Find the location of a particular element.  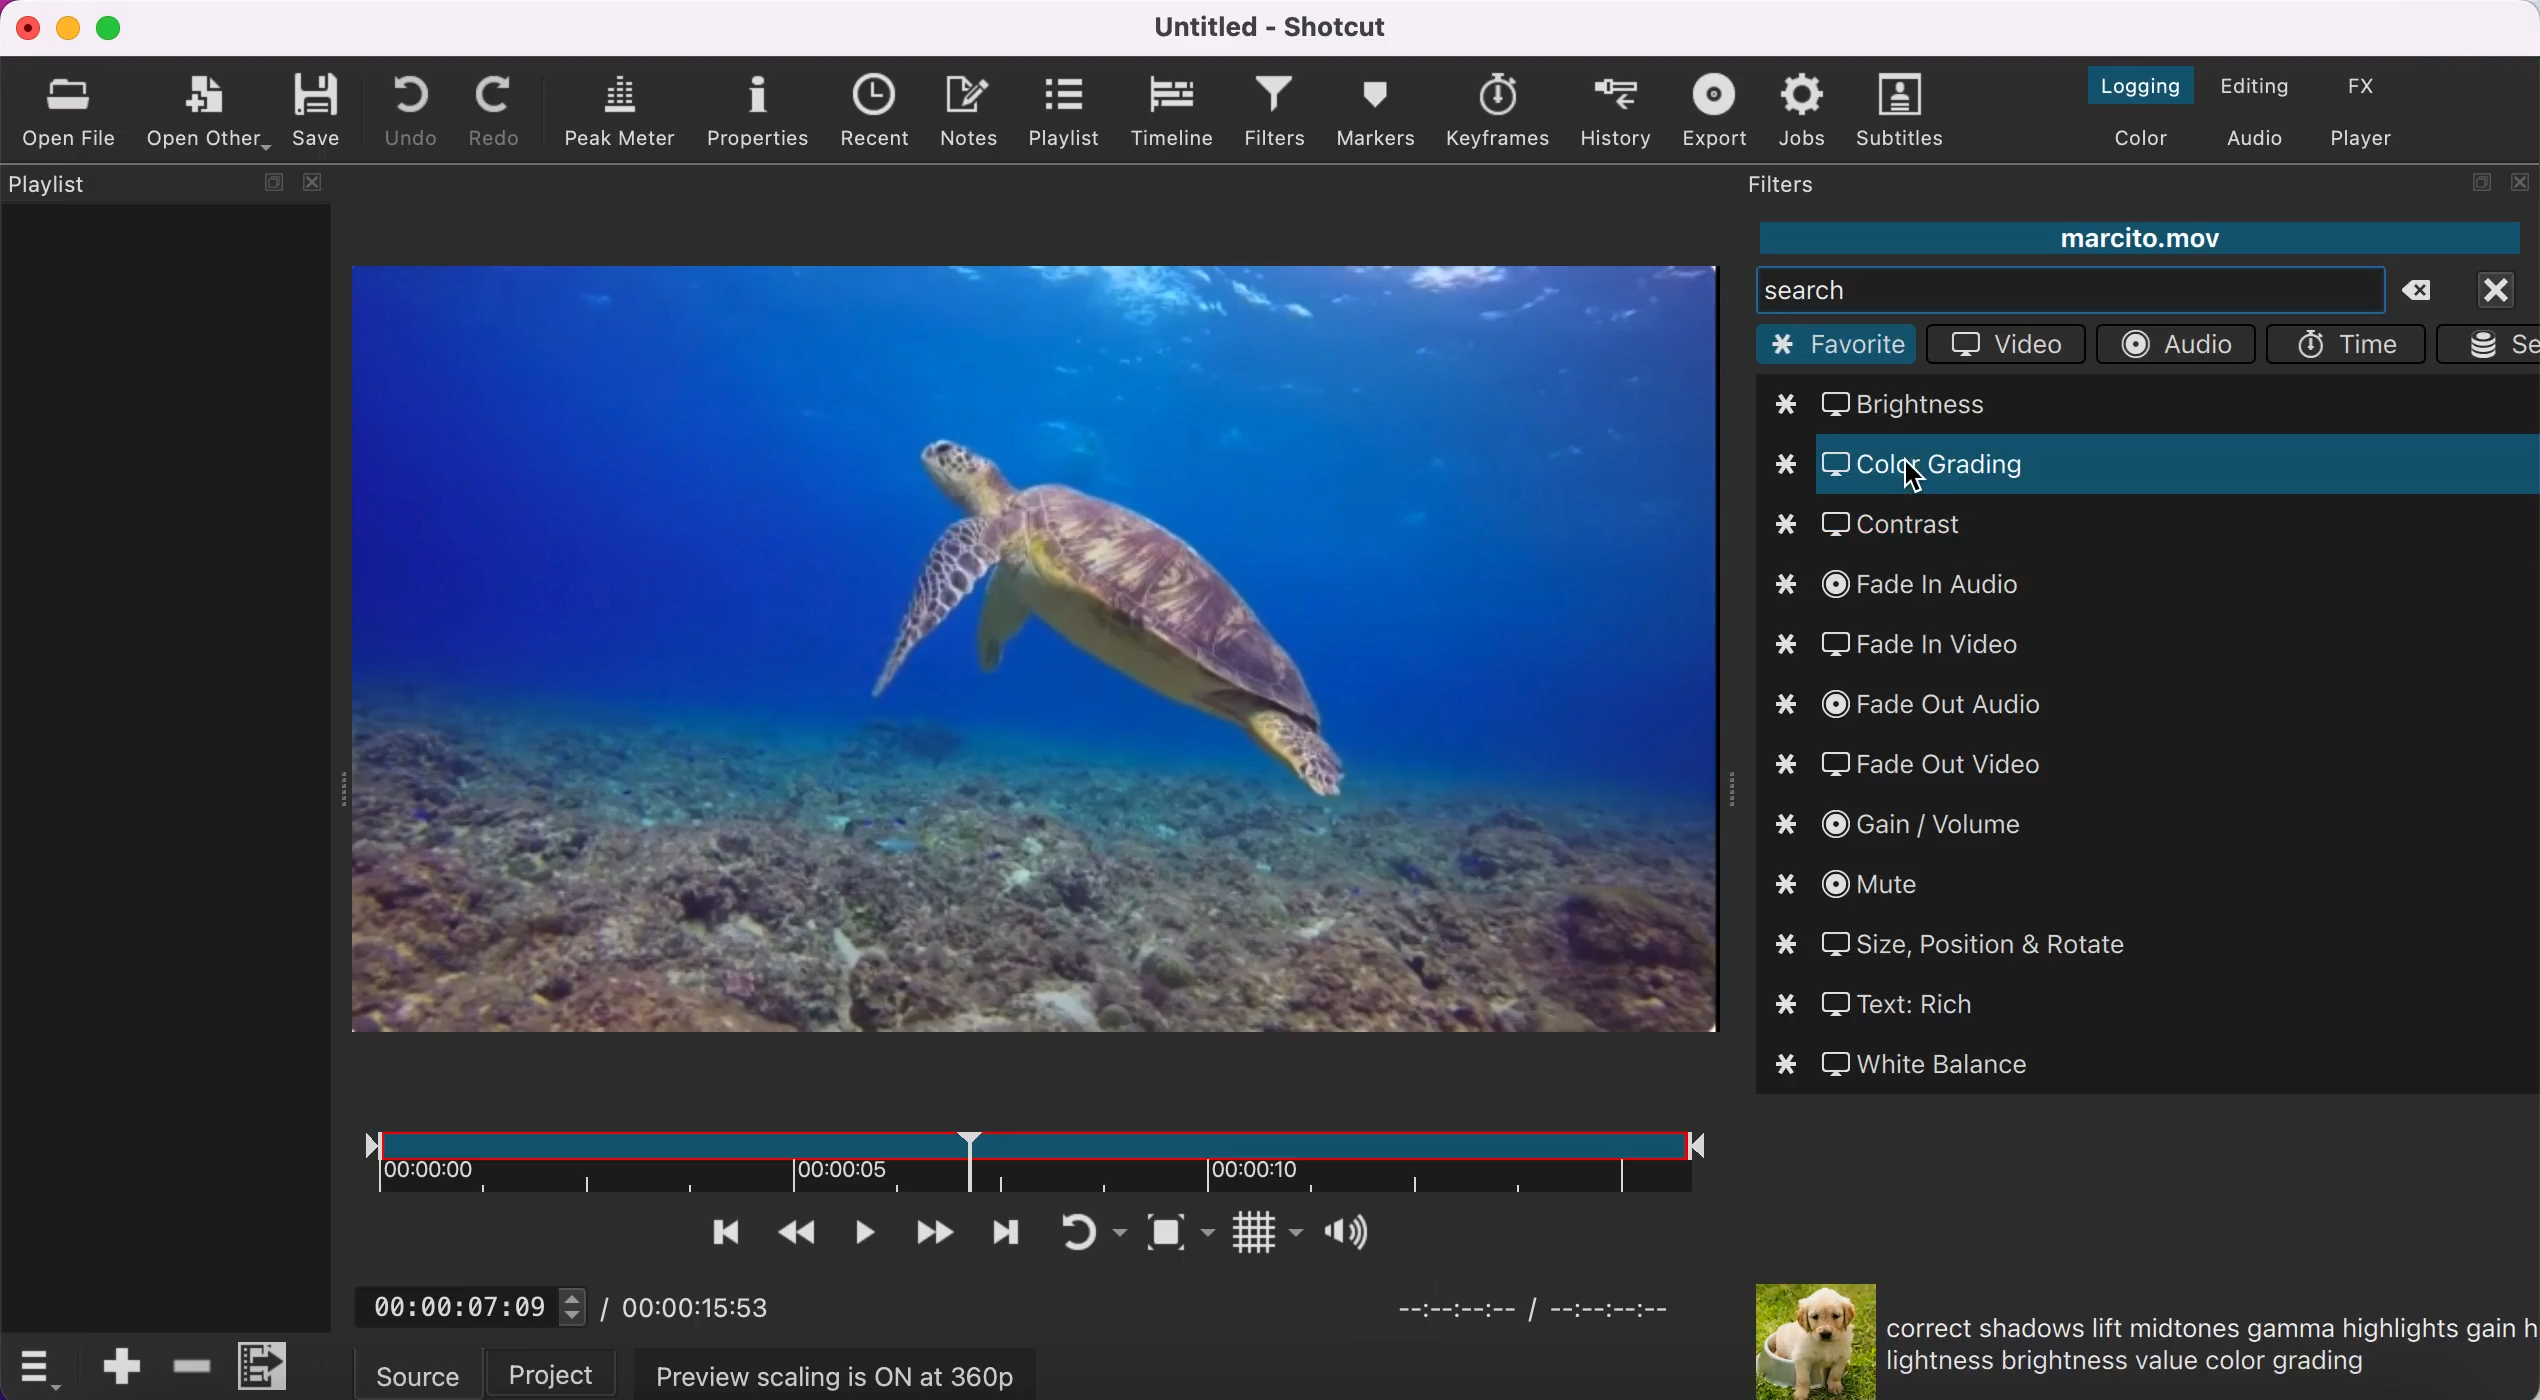

notes is located at coordinates (976, 114).